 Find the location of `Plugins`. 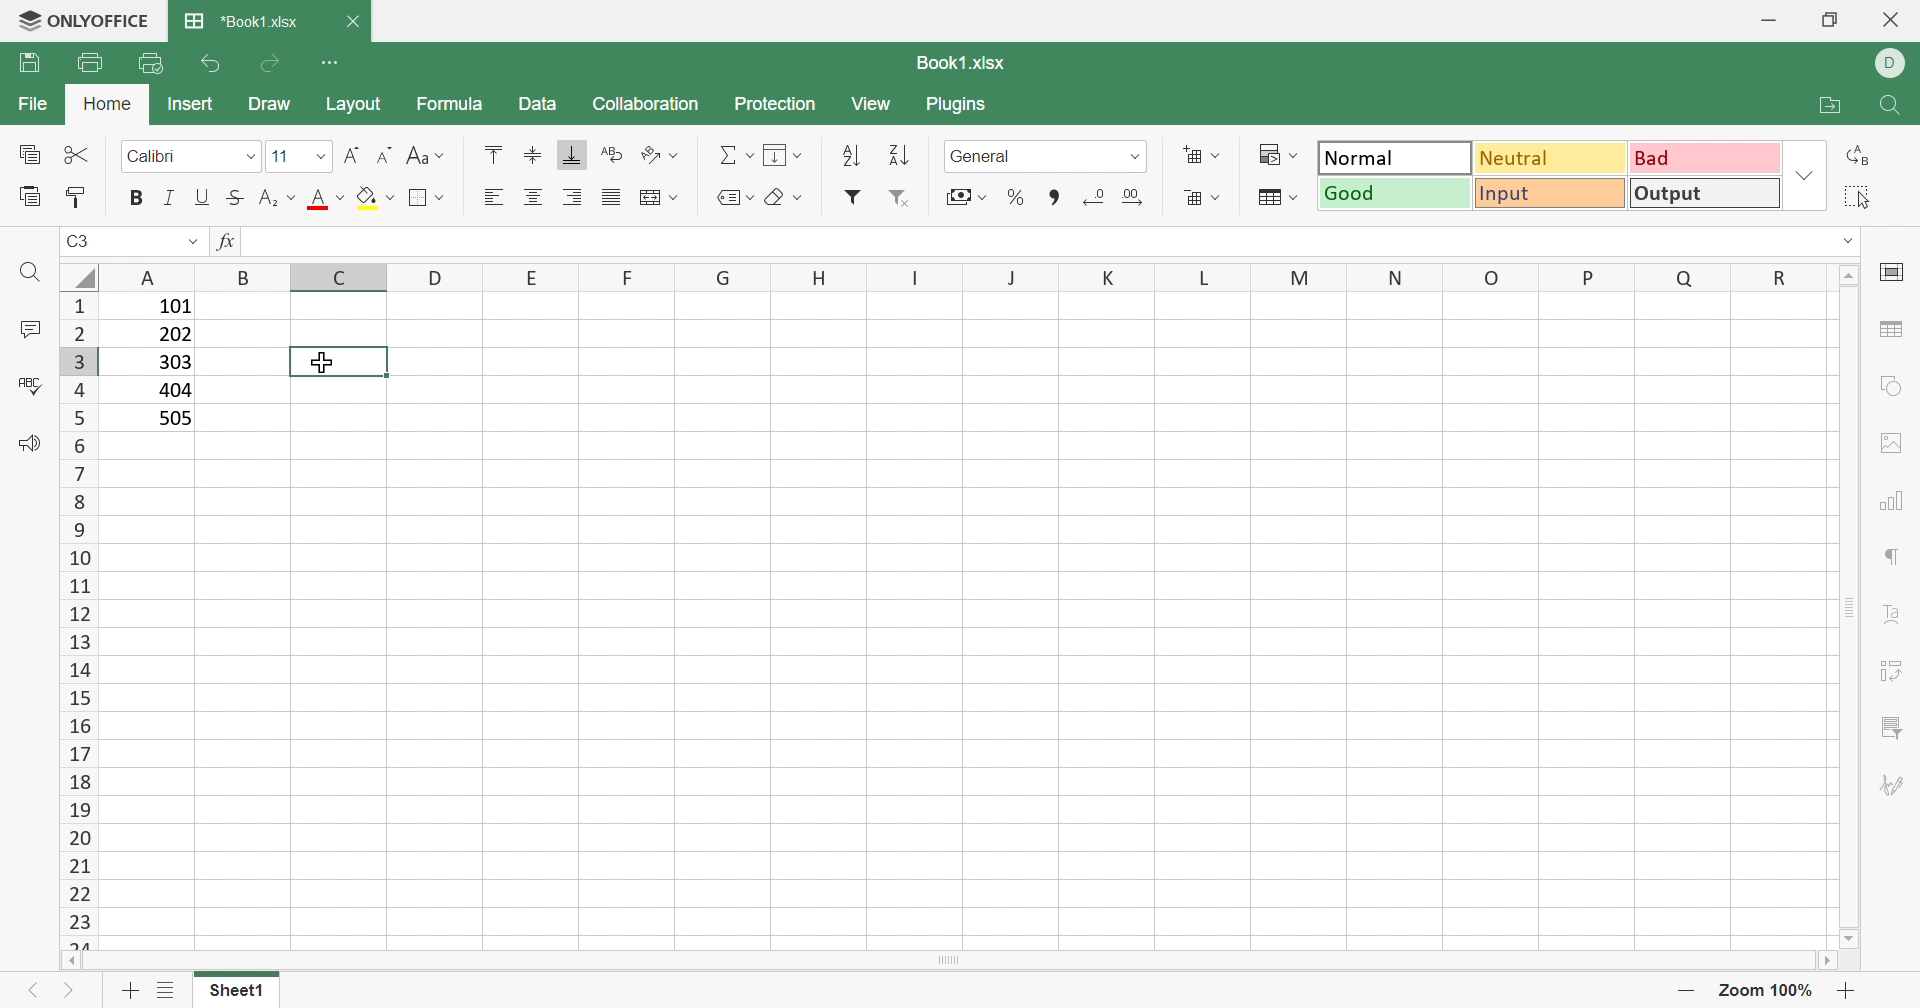

Plugins is located at coordinates (965, 105).